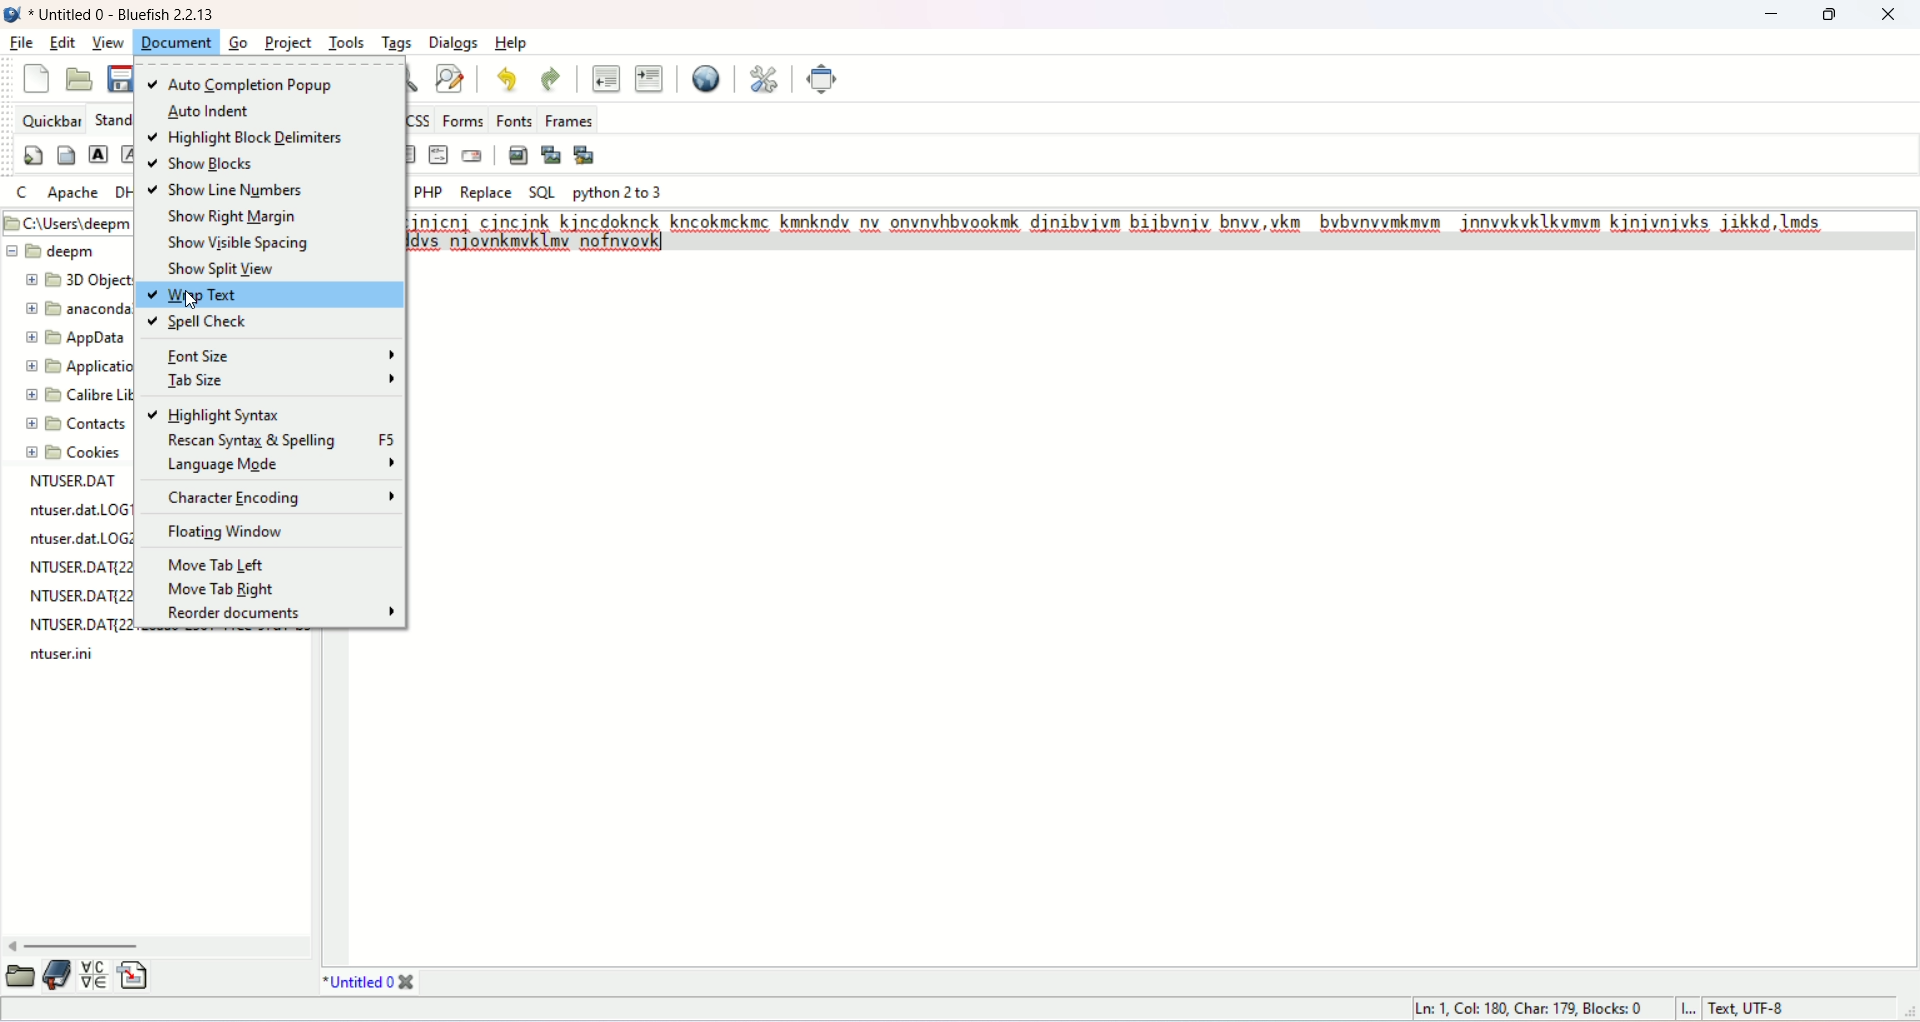  I want to click on insert images, so click(516, 156).